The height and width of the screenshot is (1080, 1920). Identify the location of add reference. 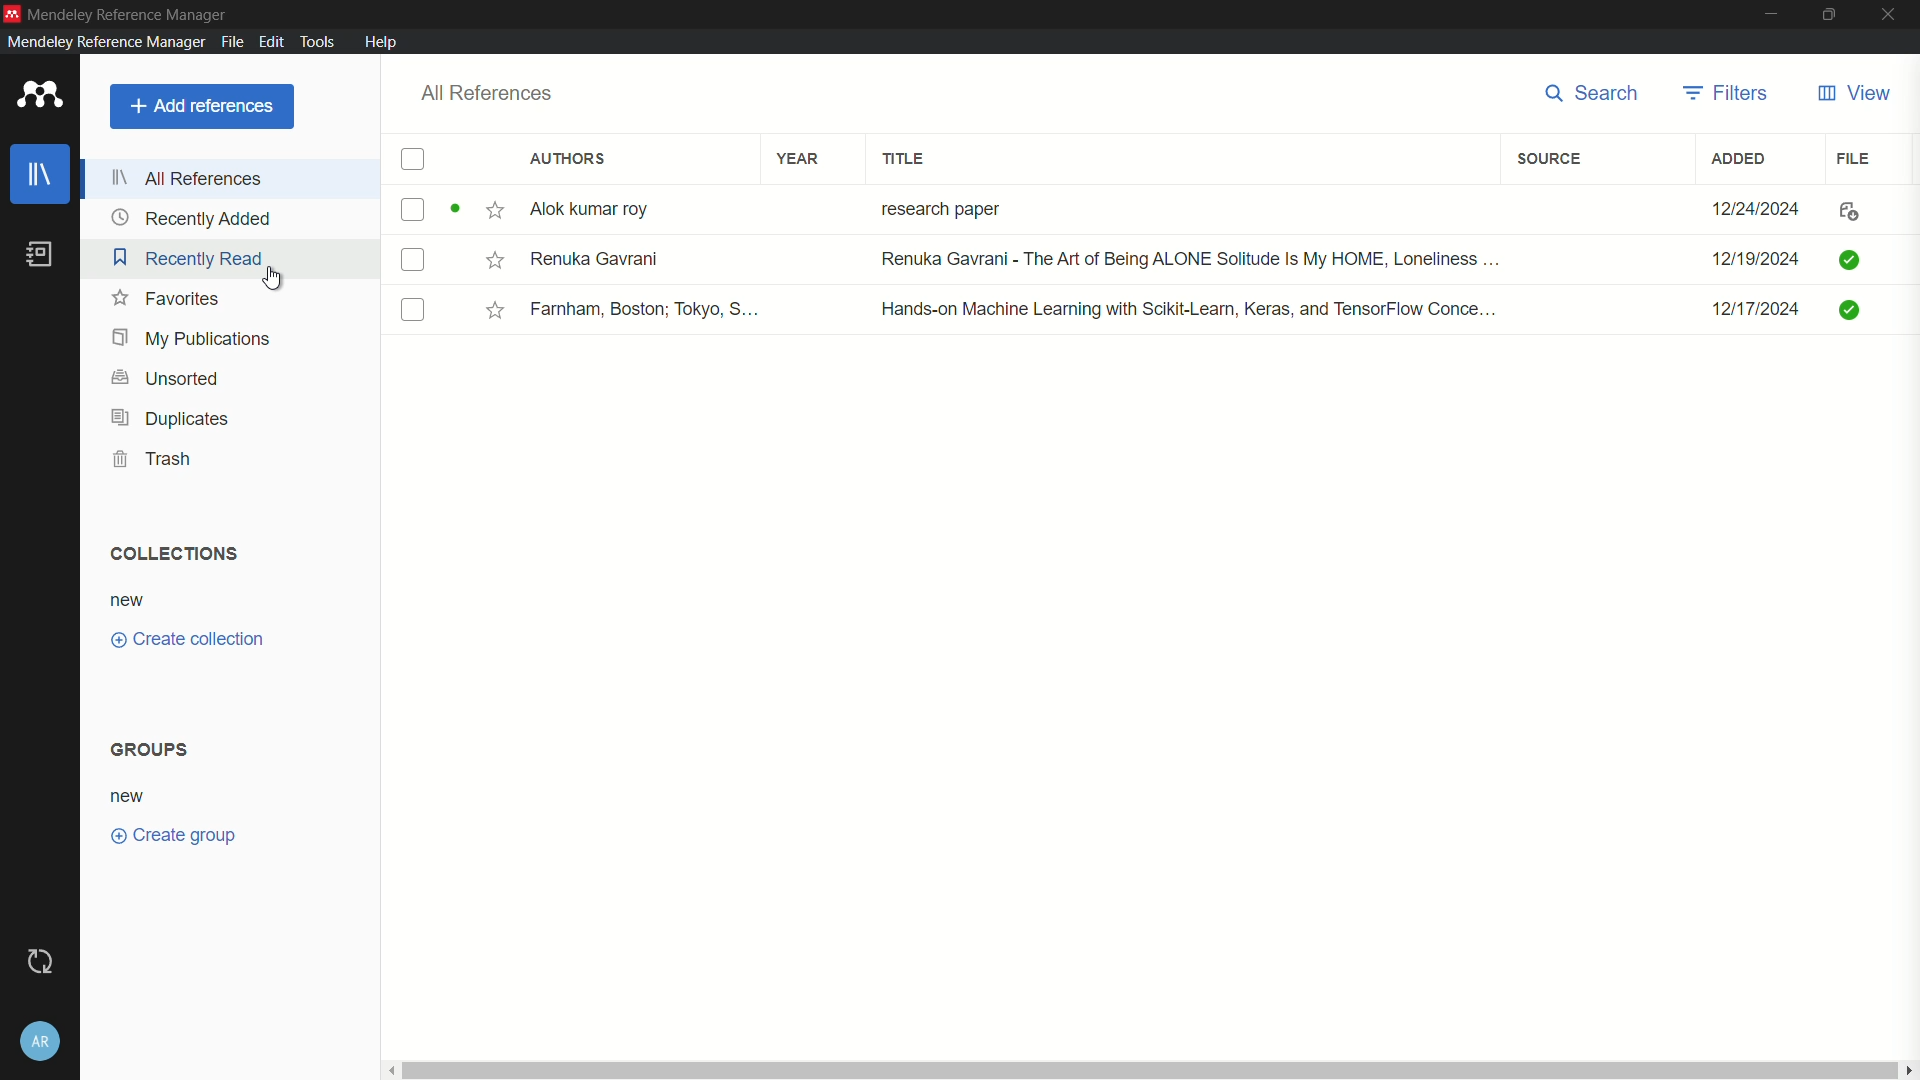
(203, 106).